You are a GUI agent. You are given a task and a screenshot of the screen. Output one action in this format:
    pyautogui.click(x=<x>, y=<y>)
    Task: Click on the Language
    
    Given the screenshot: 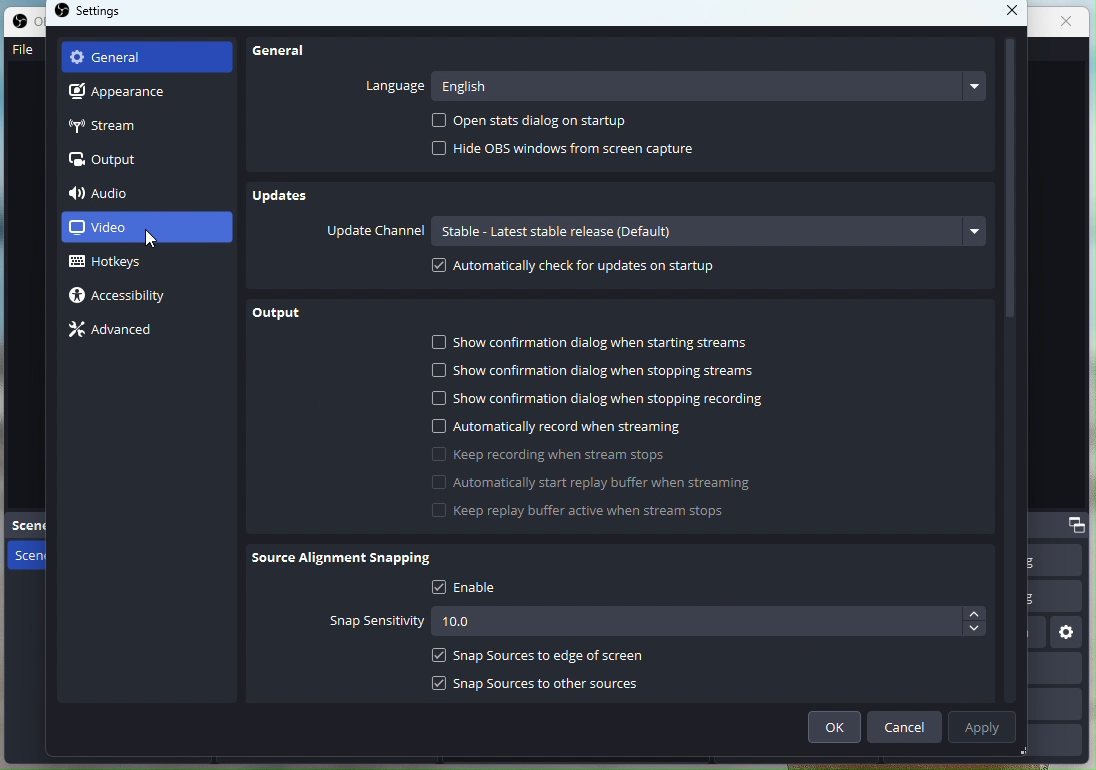 What is the action you would take?
    pyautogui.click(x=396, y=85)
    